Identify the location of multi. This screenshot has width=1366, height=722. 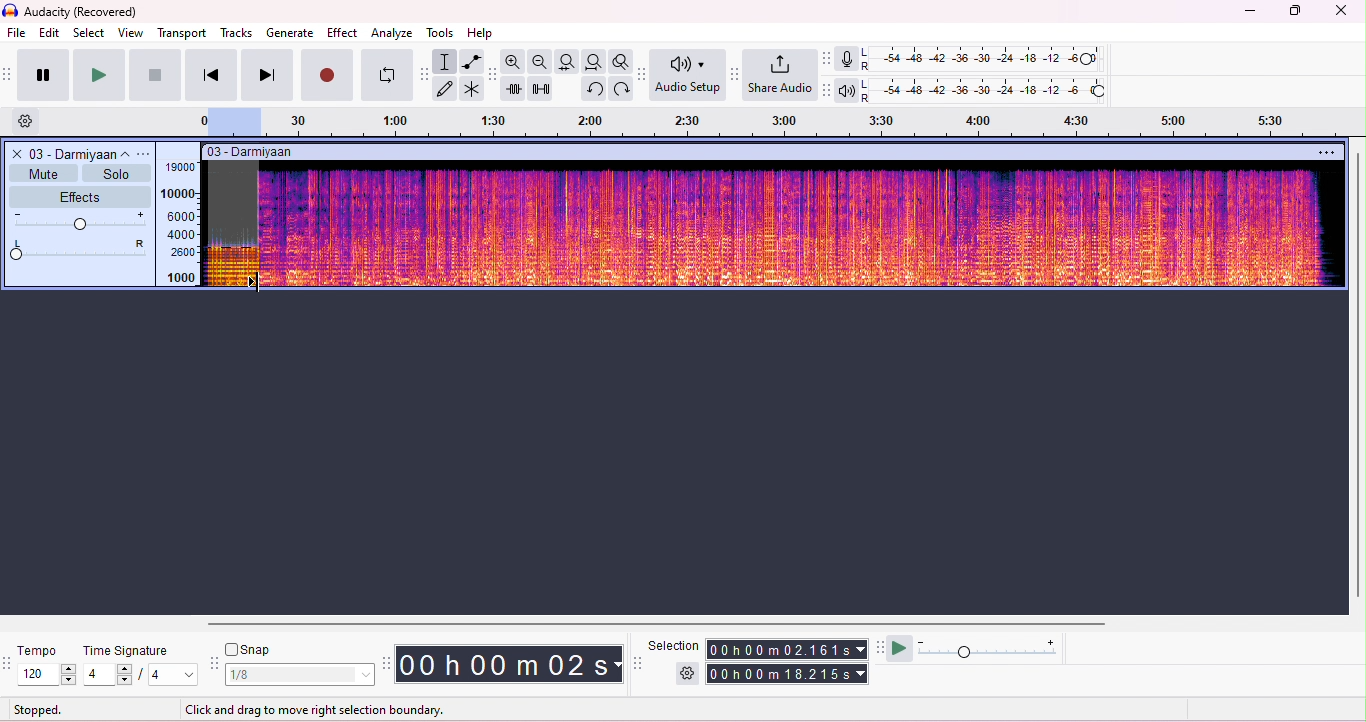
(473, 89).